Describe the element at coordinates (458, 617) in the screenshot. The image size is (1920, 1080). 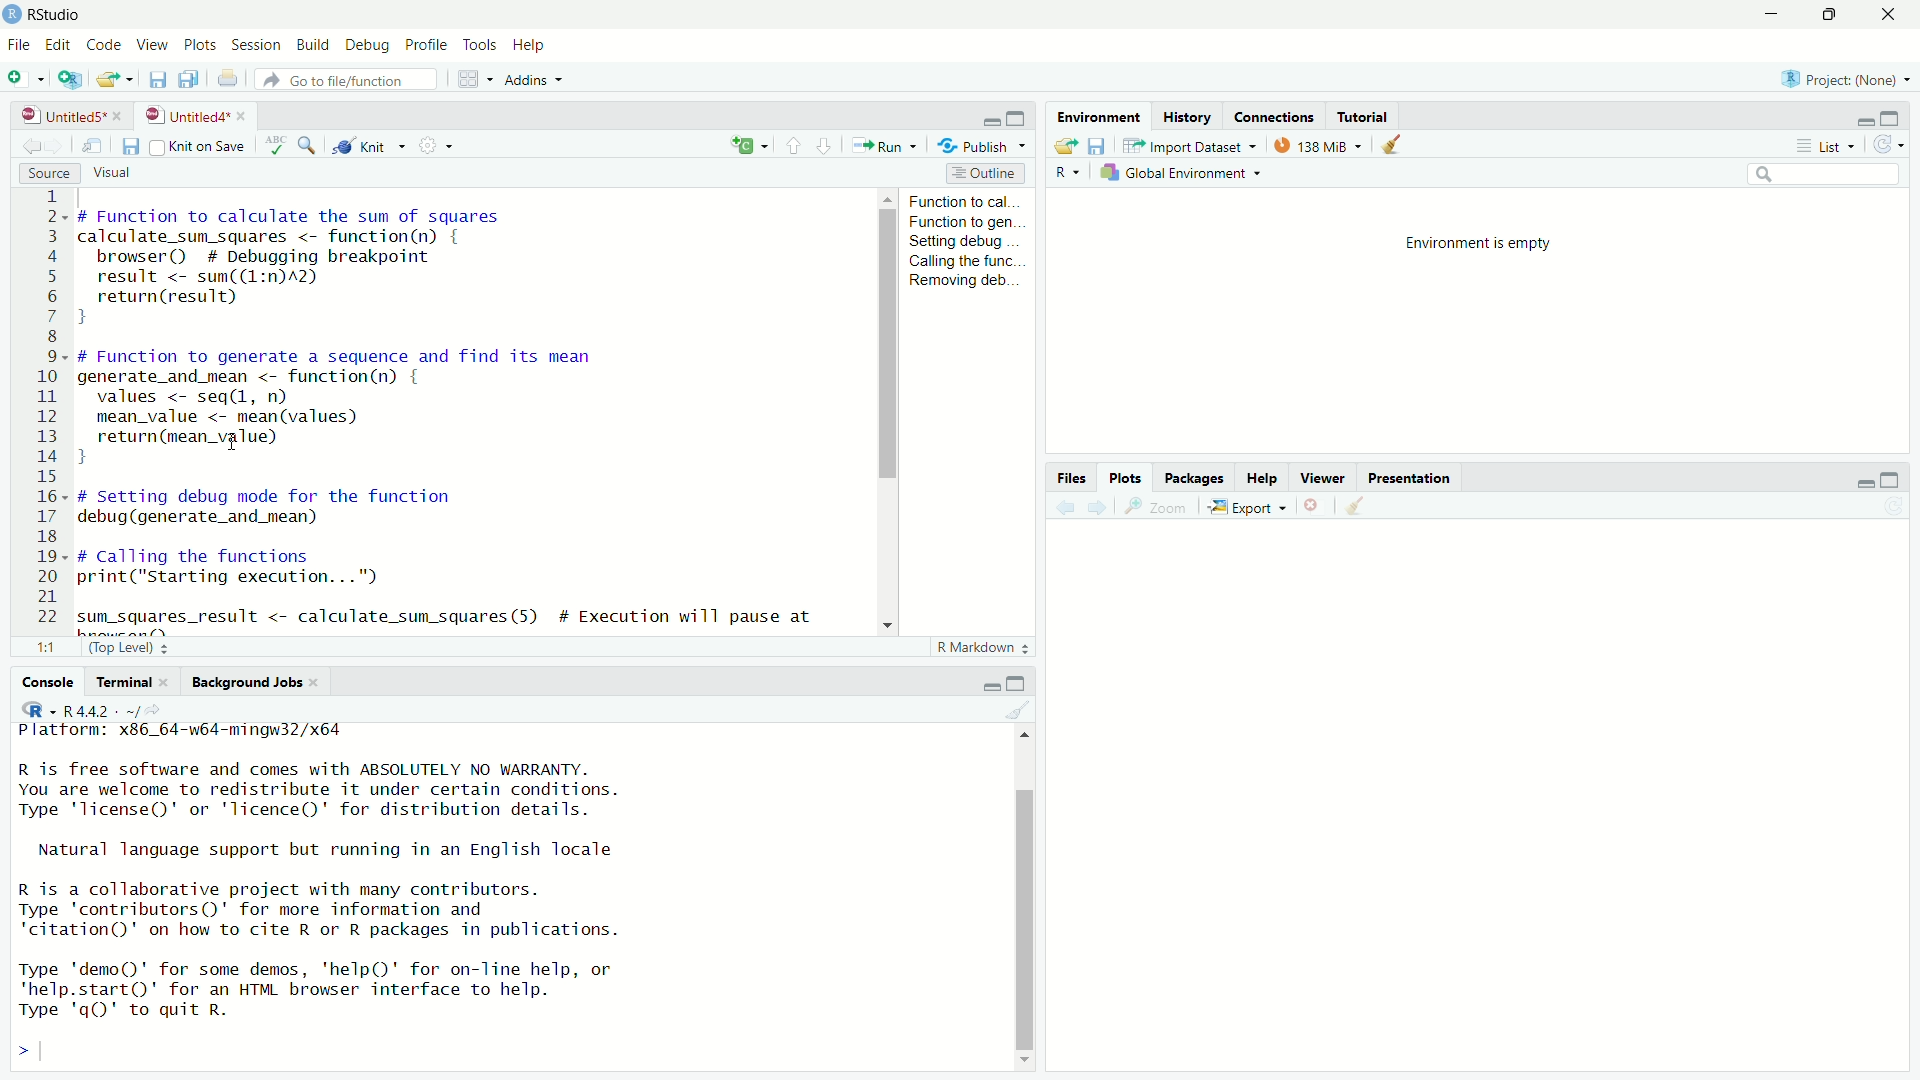
I see `code to get the result` at that location.